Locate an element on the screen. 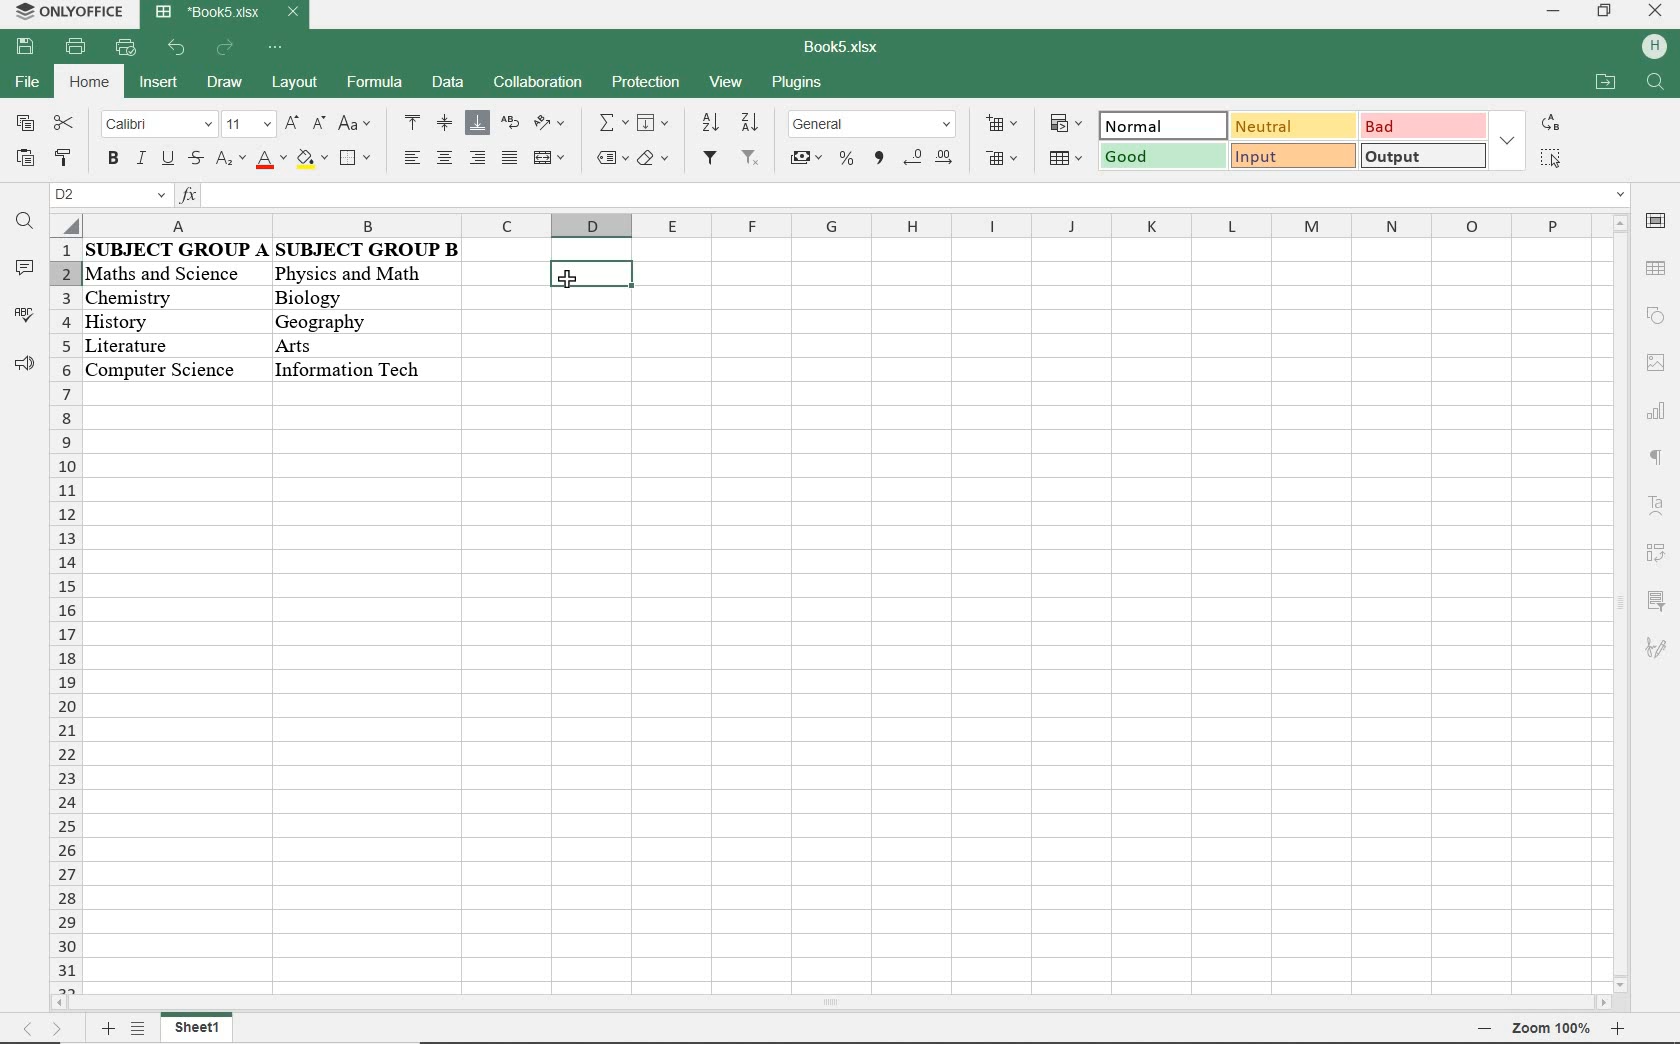 This screenshot has height=1044, width=1680. select all is located at coordinates (1551, 157).